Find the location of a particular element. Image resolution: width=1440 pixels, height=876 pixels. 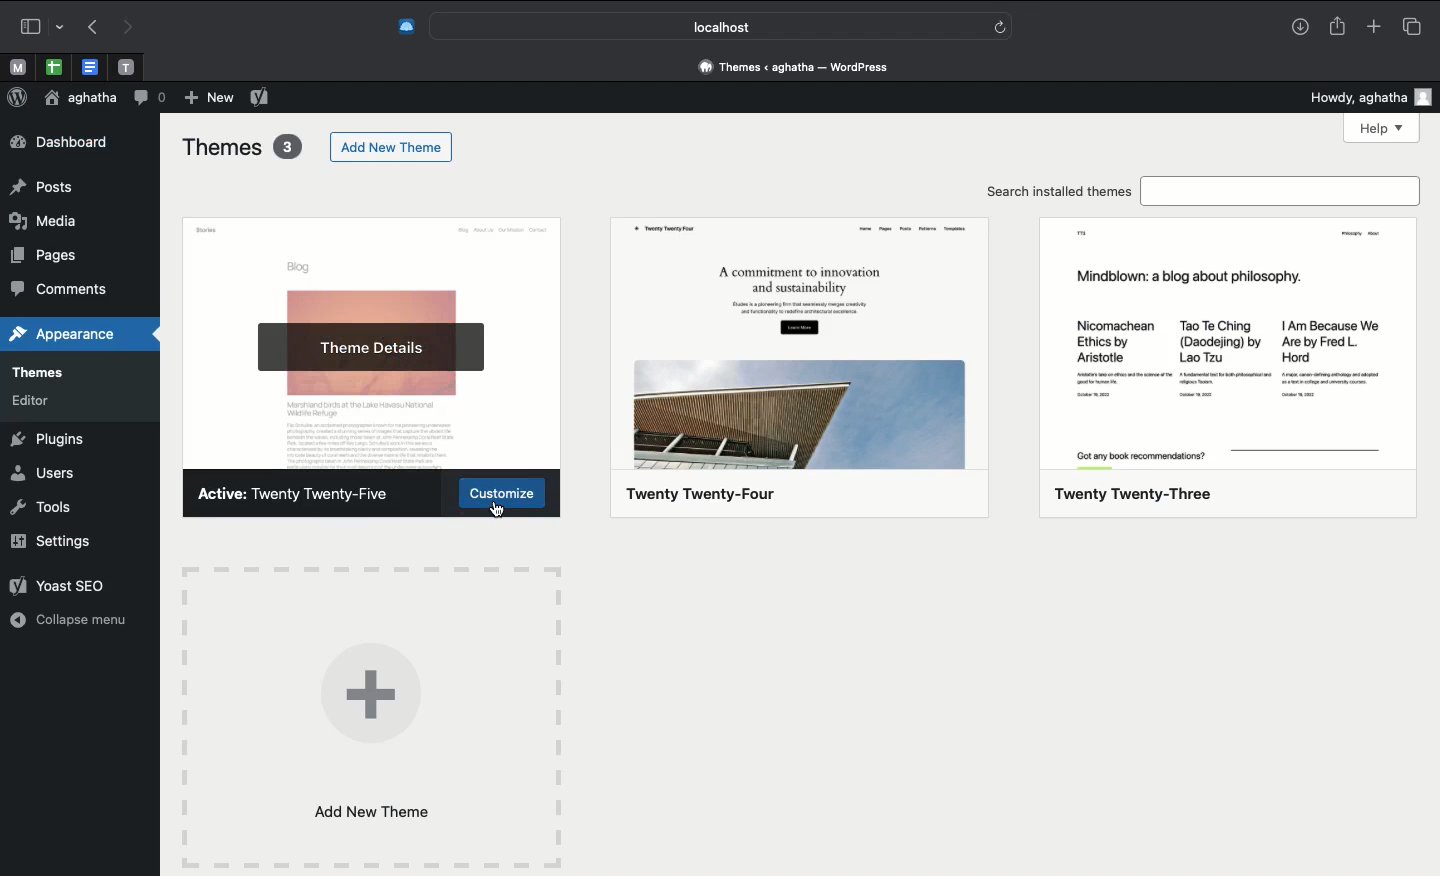

Add new theme is located at coordinates (372, 718).